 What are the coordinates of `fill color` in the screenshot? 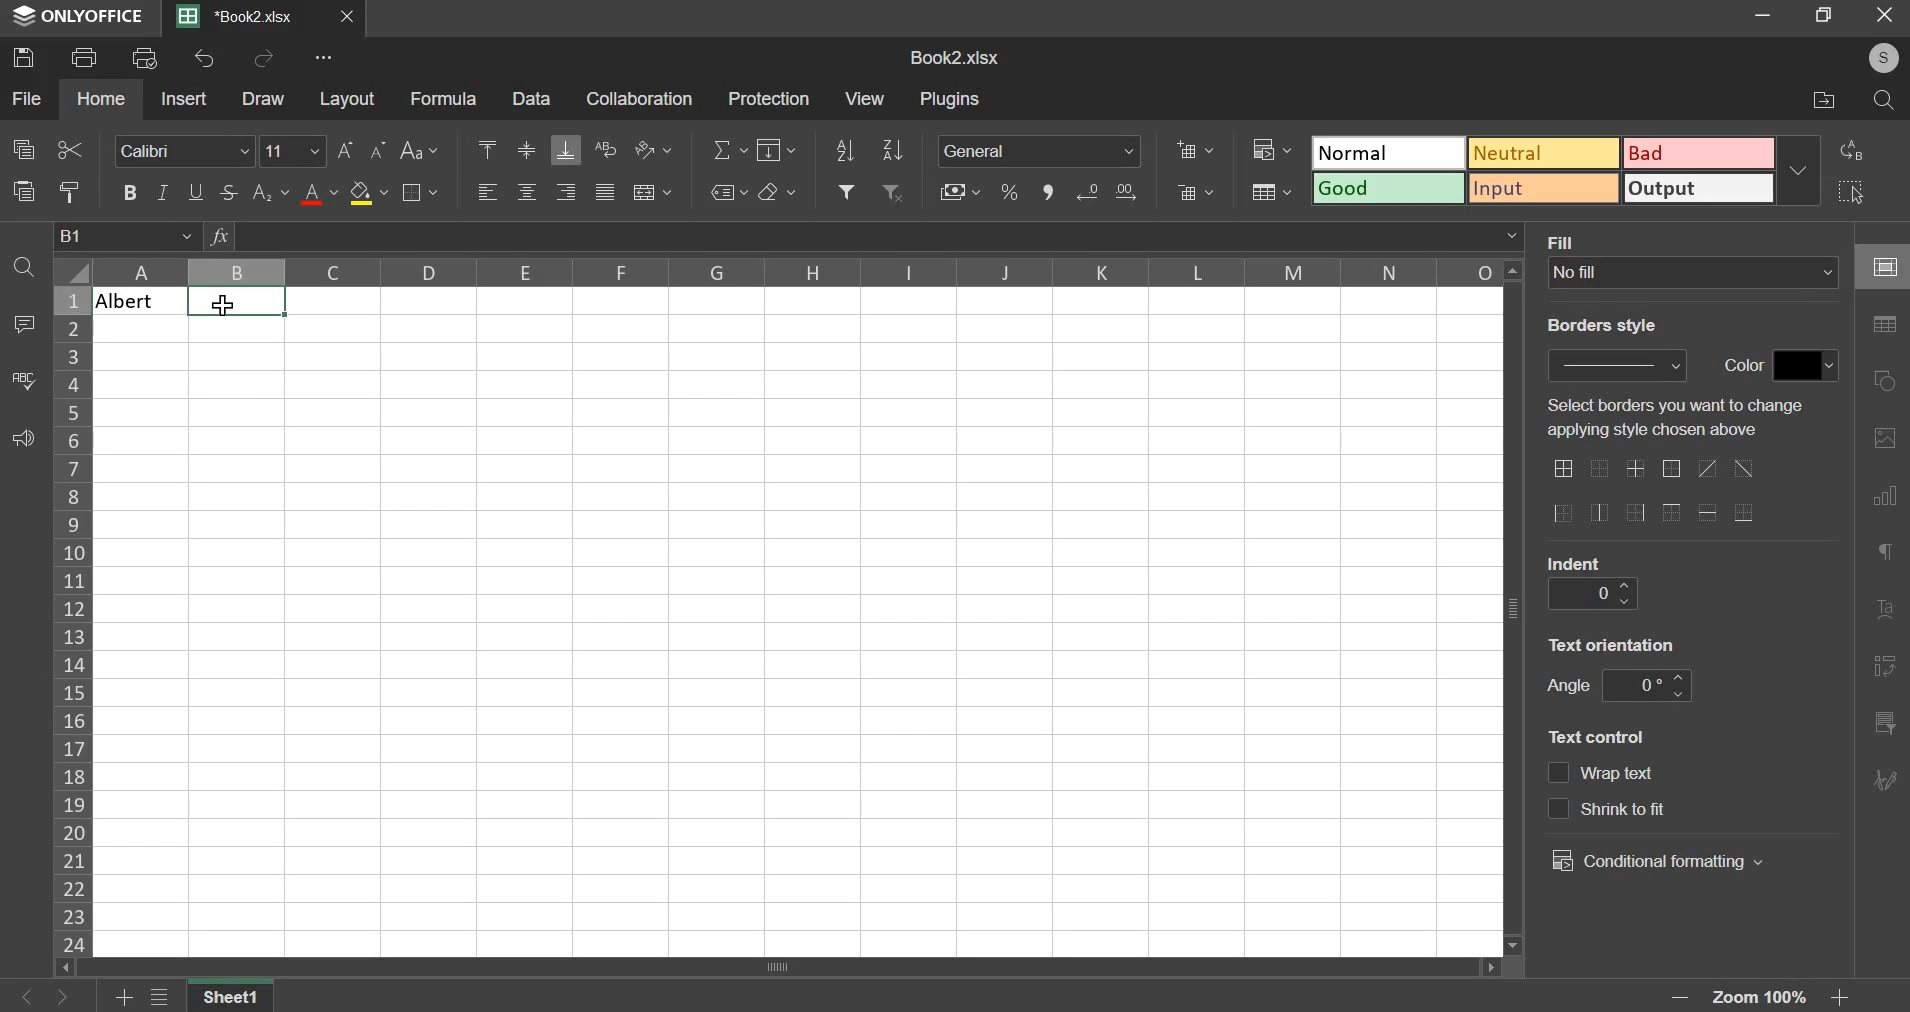 It's located at (369, 193).